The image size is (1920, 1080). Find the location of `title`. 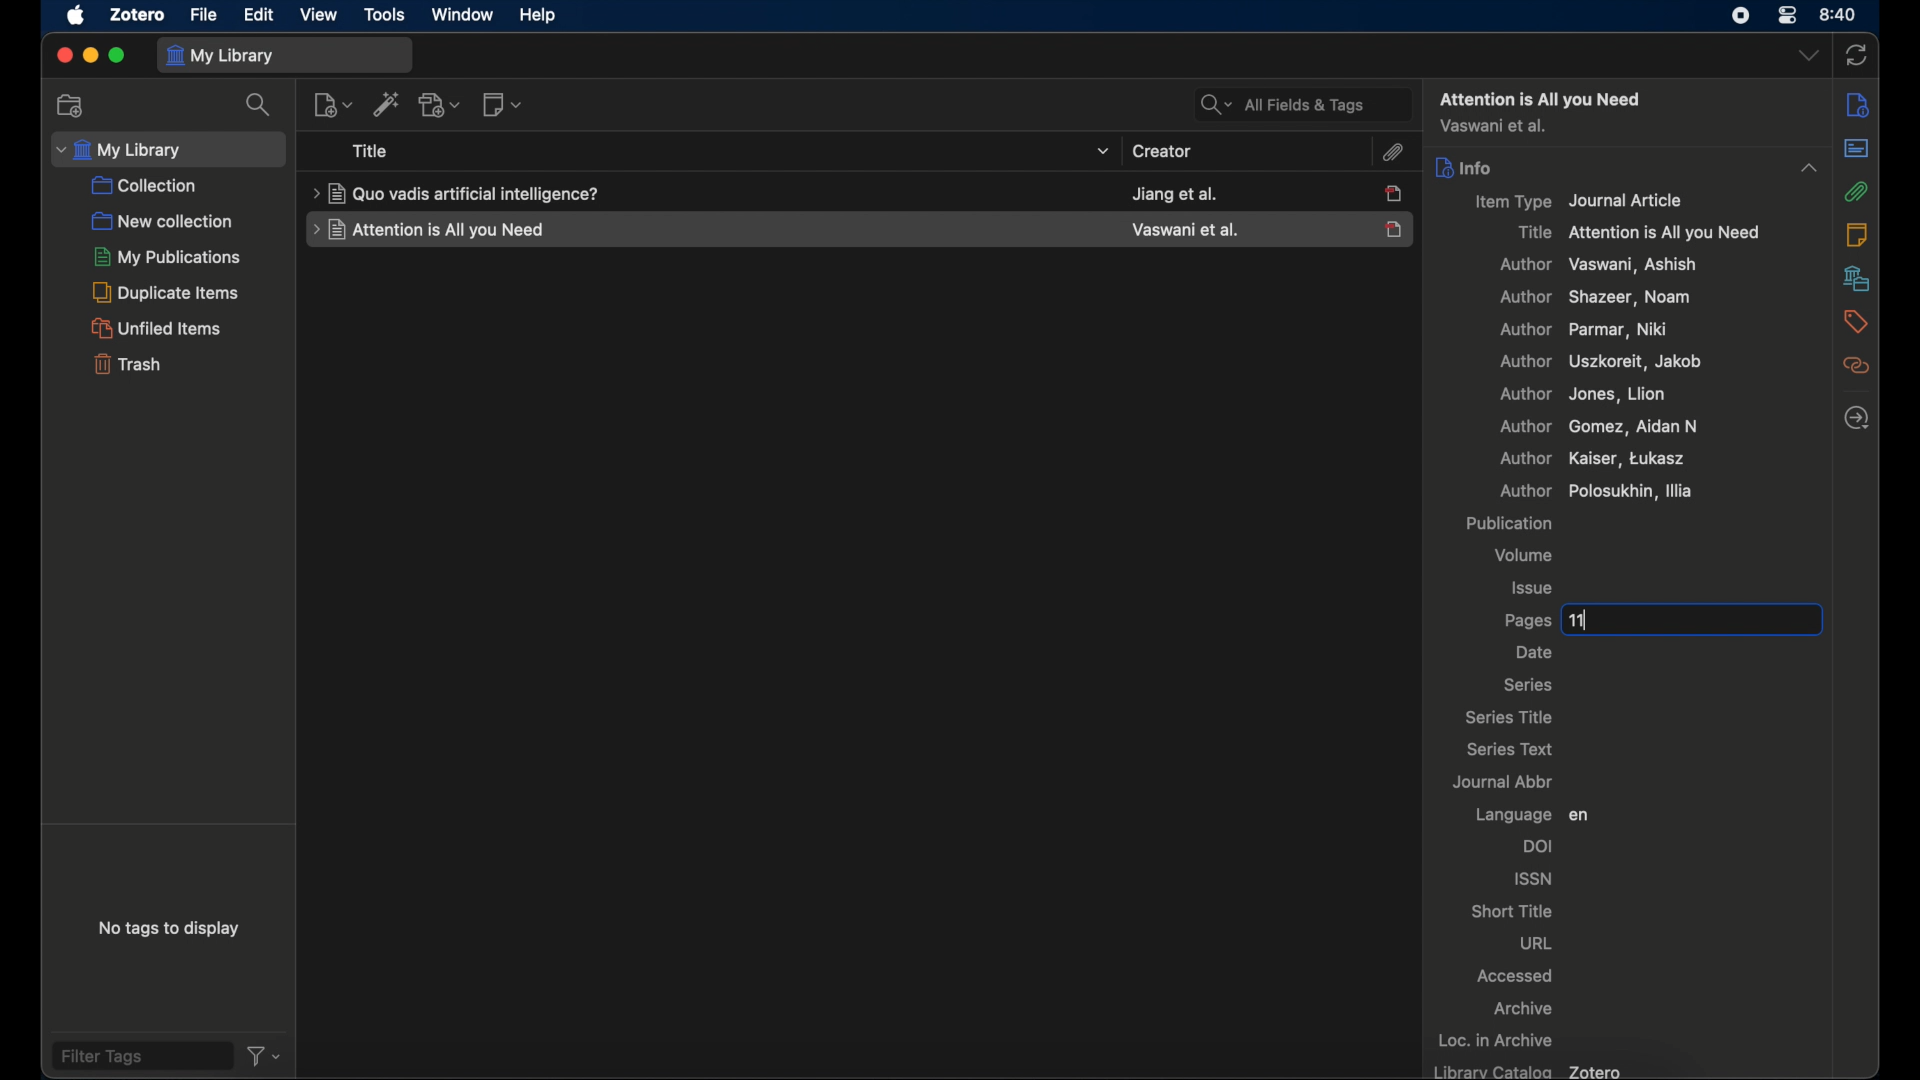

title is located at coordinates (456, 193).